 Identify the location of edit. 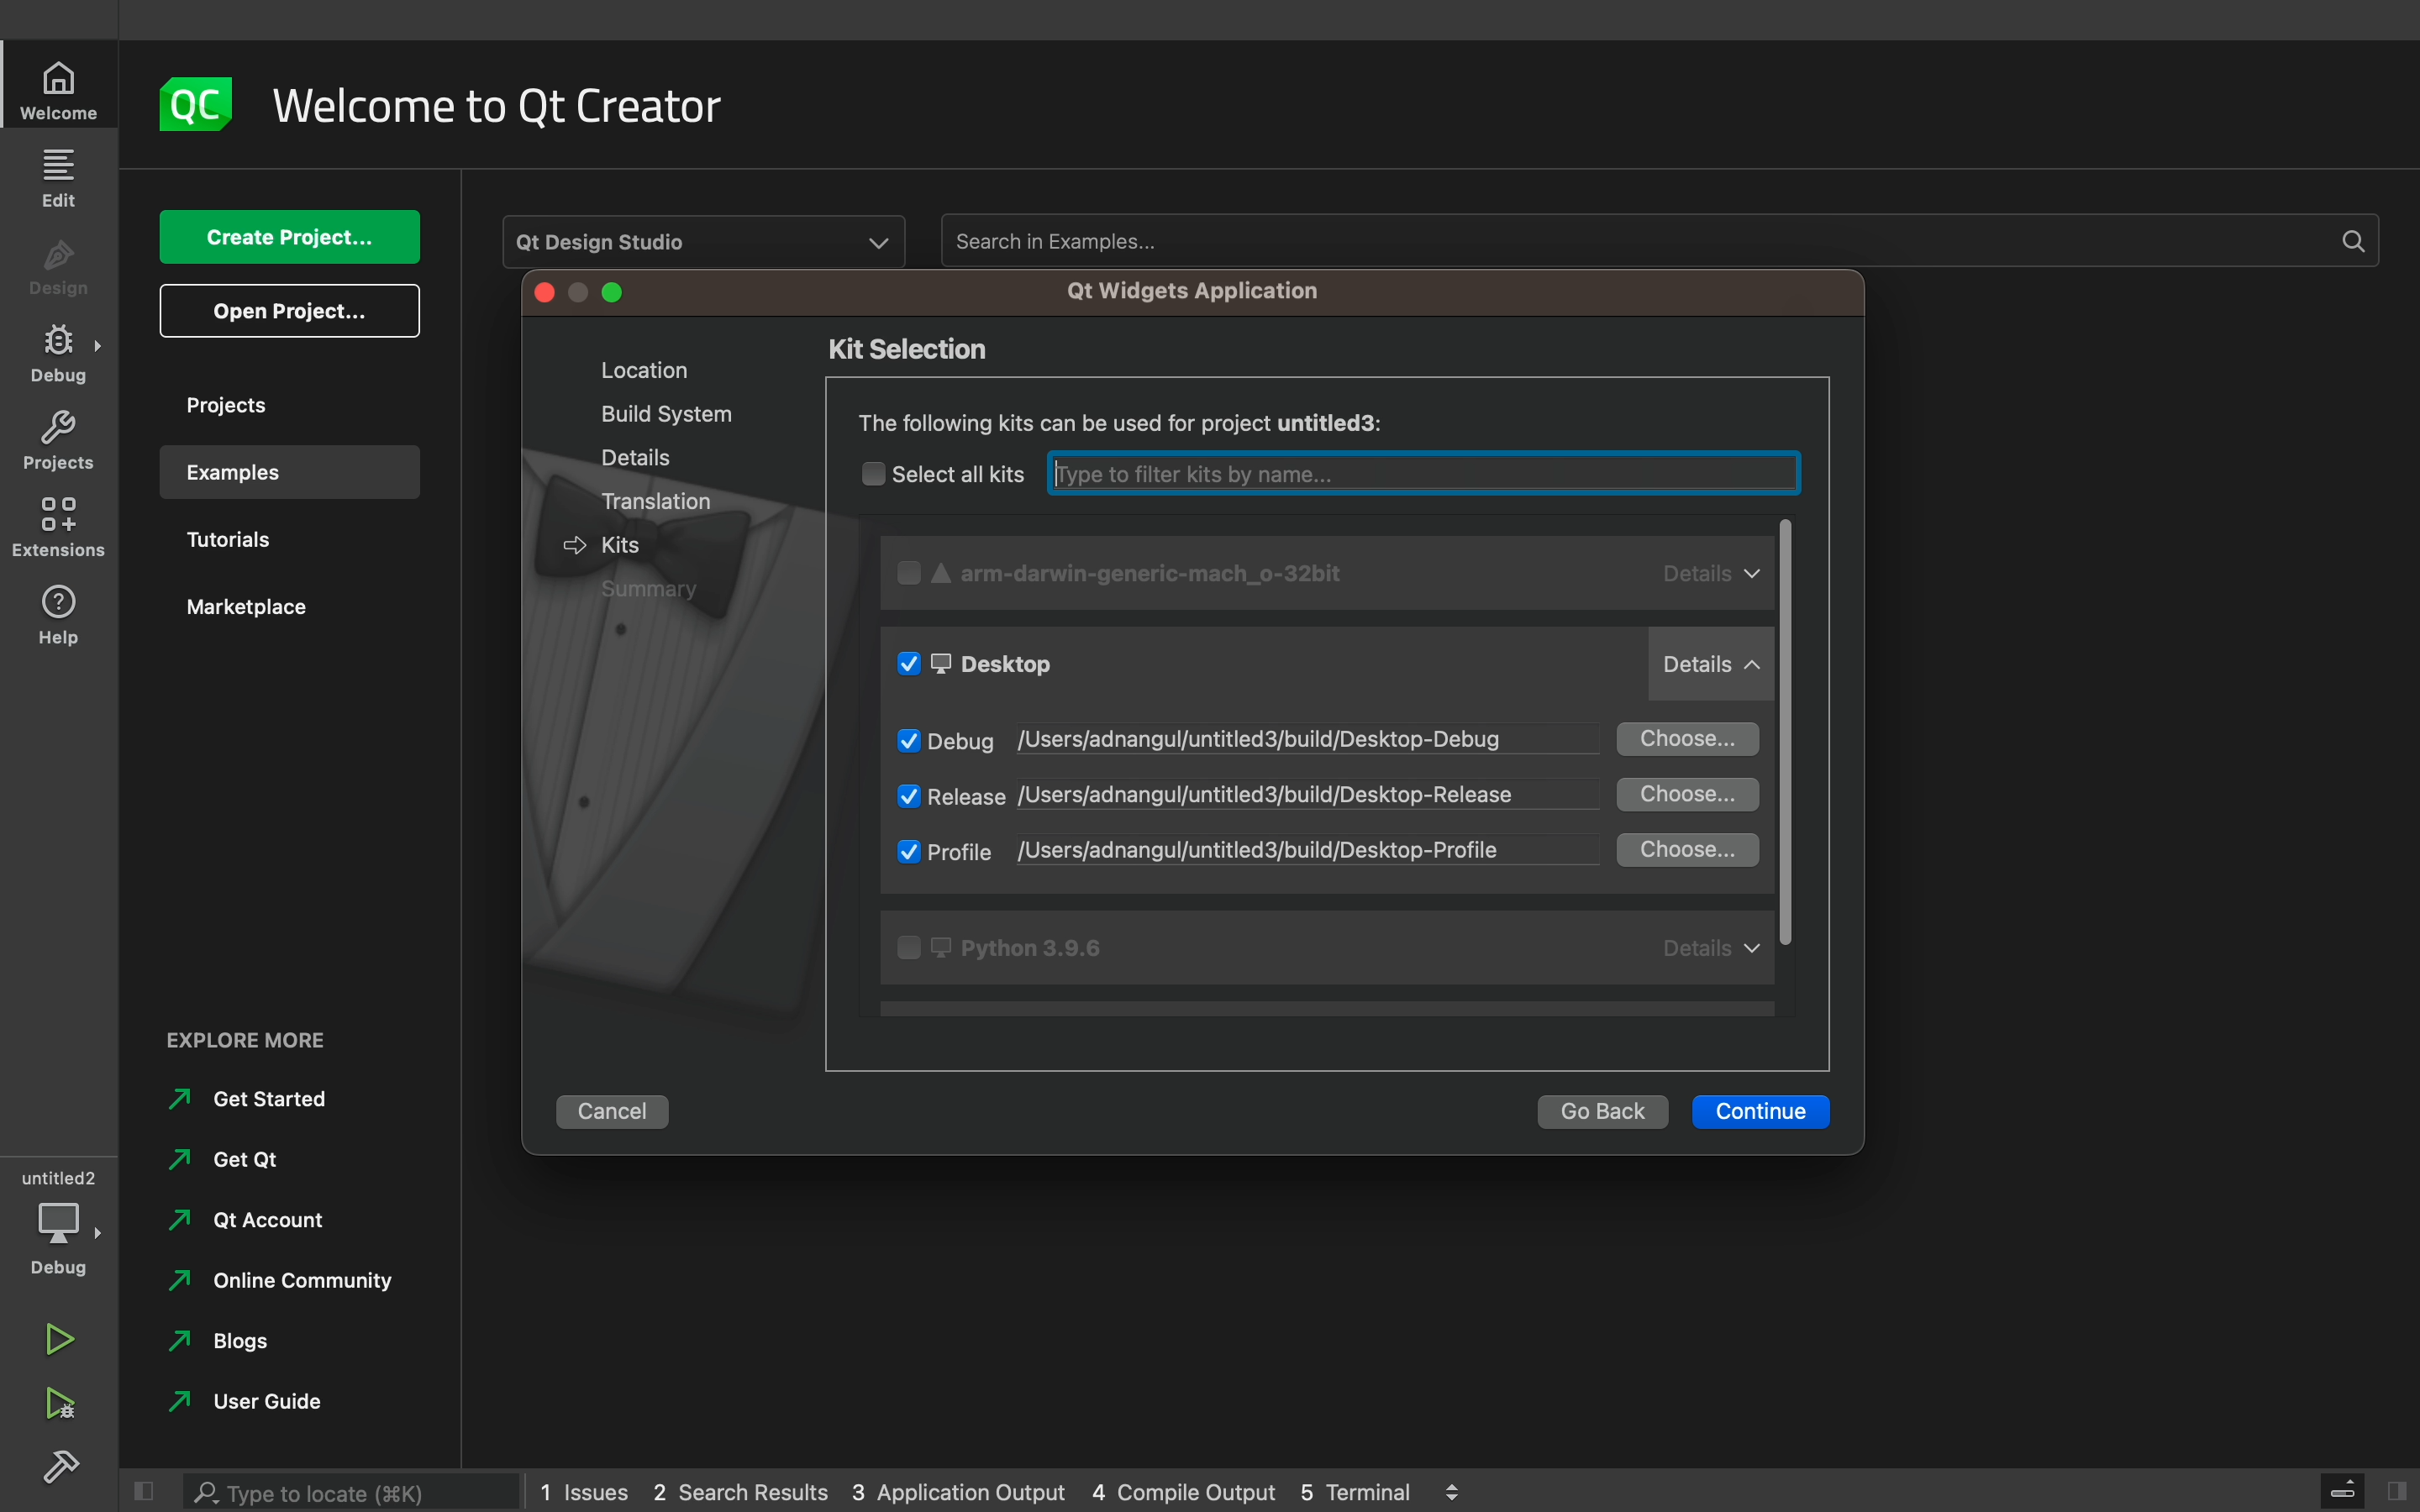
(63, 176).